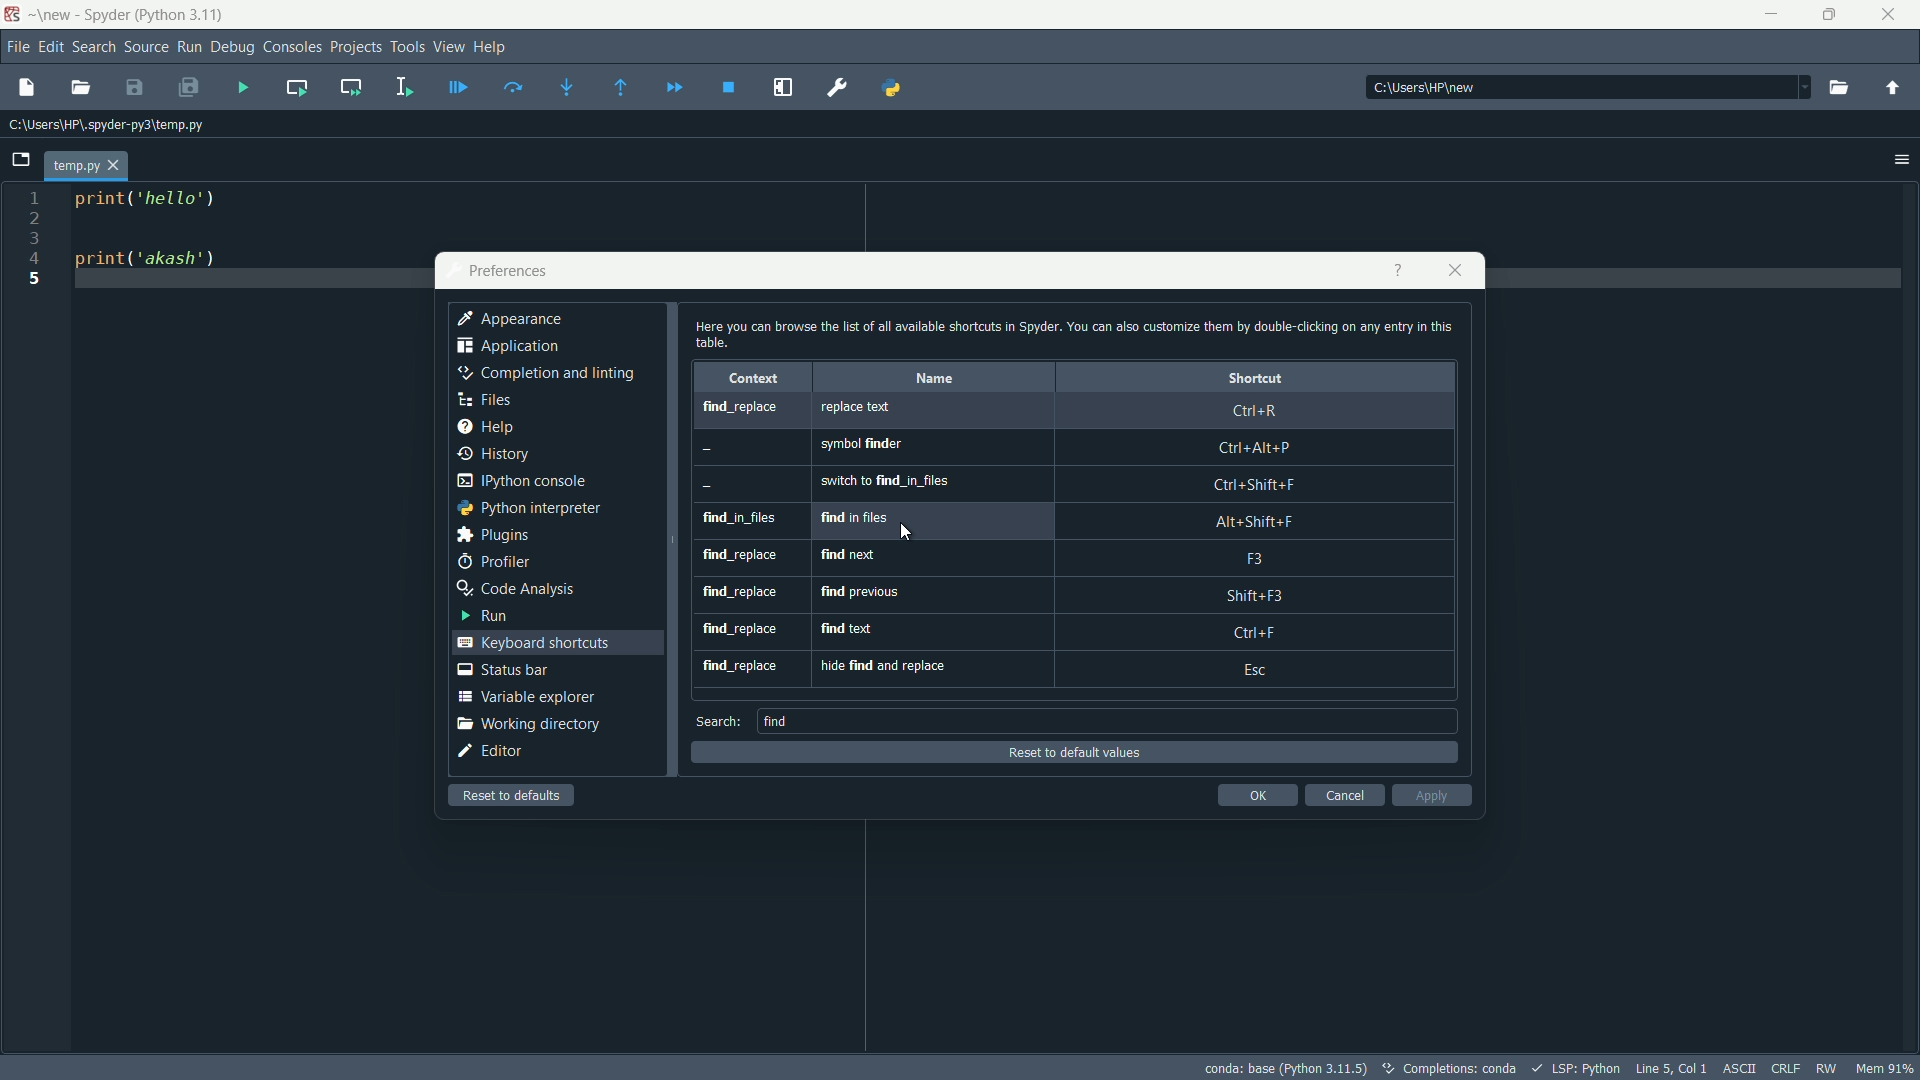 The width and height of the screenshot is (1920, 1080). I want to click on debug menu, so click(233, 44).